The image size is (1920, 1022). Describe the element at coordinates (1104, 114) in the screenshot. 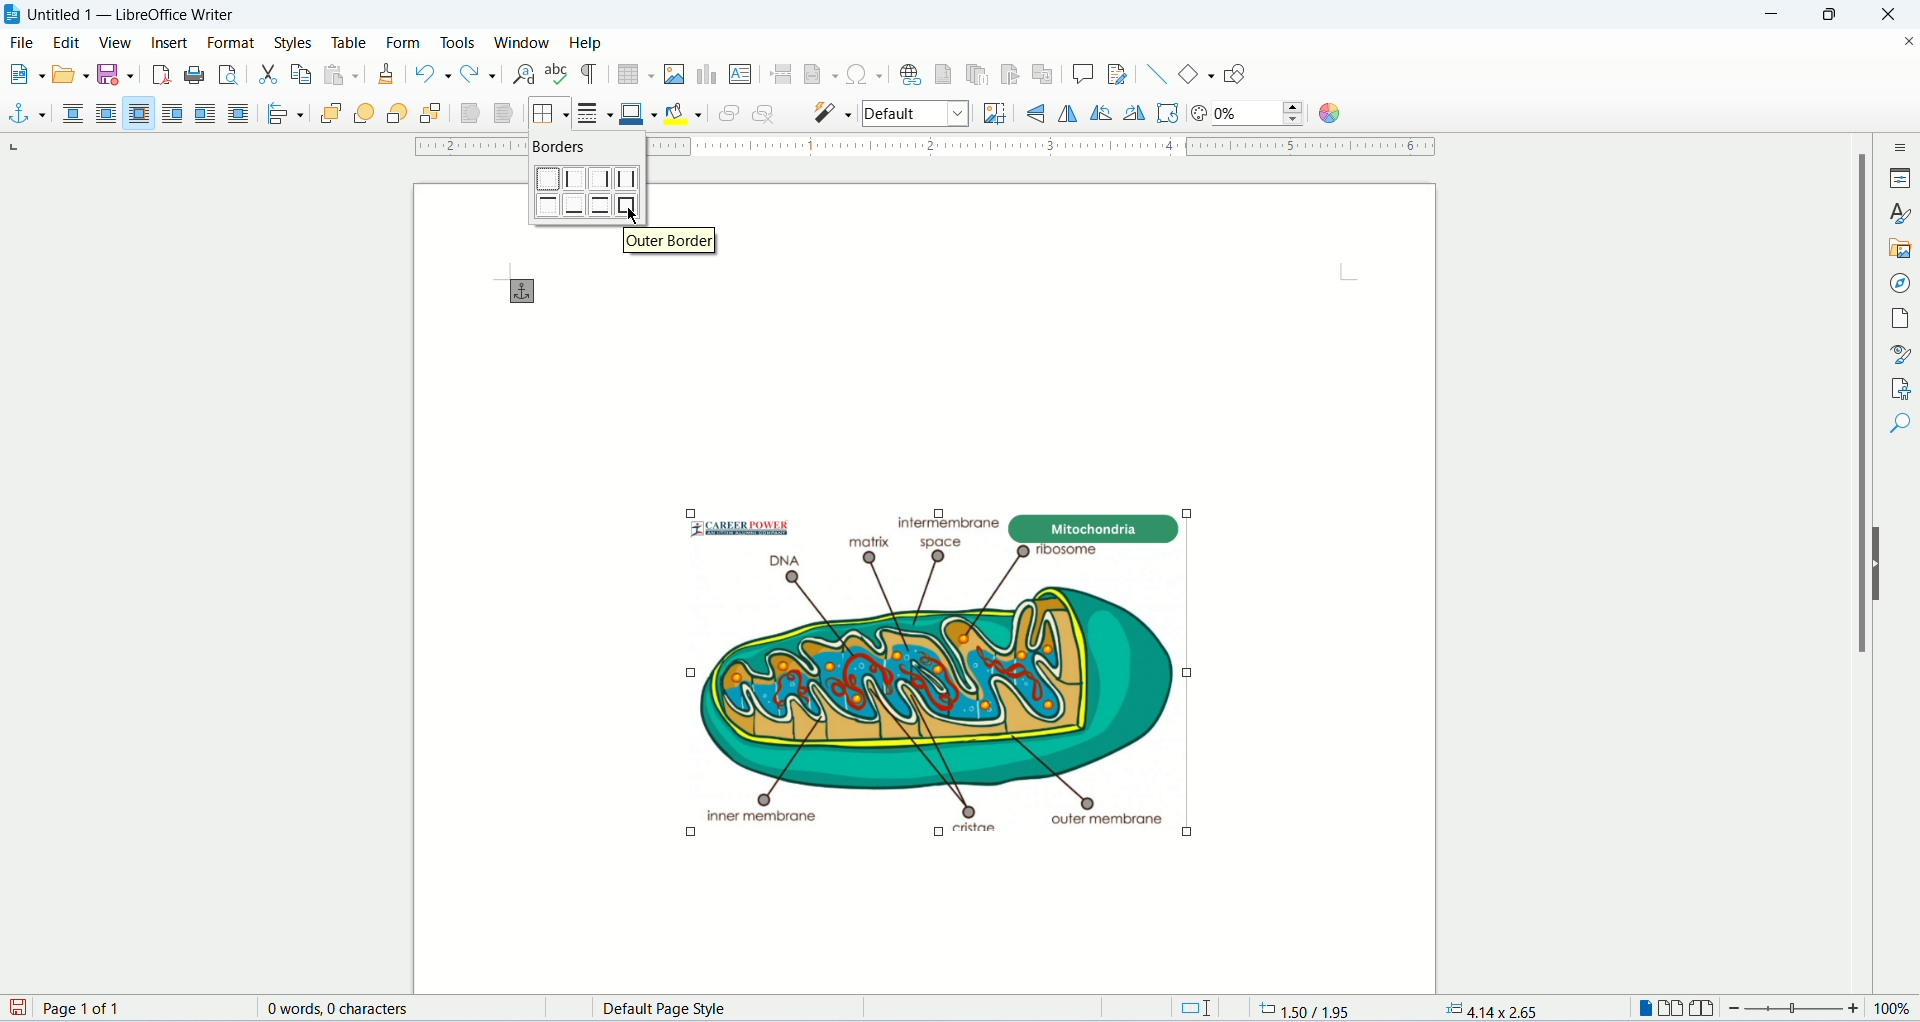

I see `rotate left` at that location.